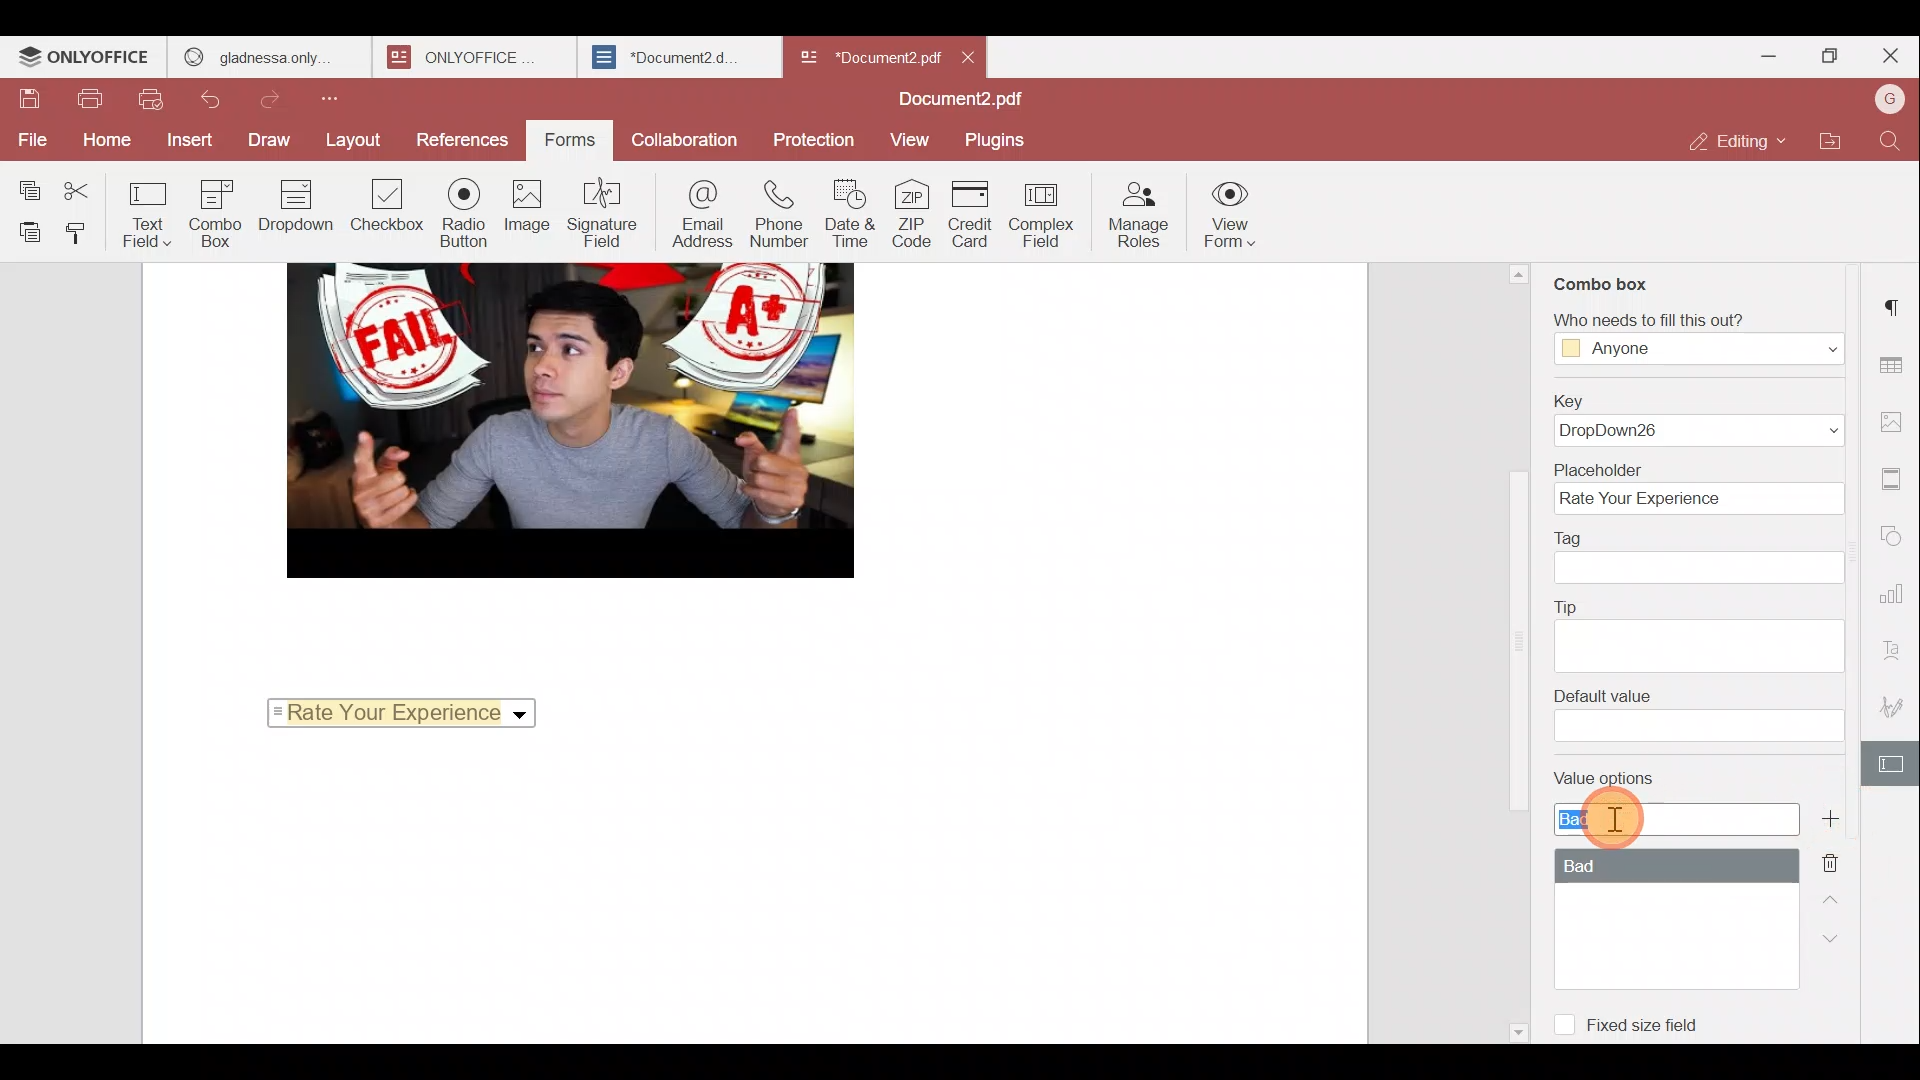  What do you see at coordinates (1700, 632) in the screenshot?
I see `Tip` at bounding box center [1700, 632].